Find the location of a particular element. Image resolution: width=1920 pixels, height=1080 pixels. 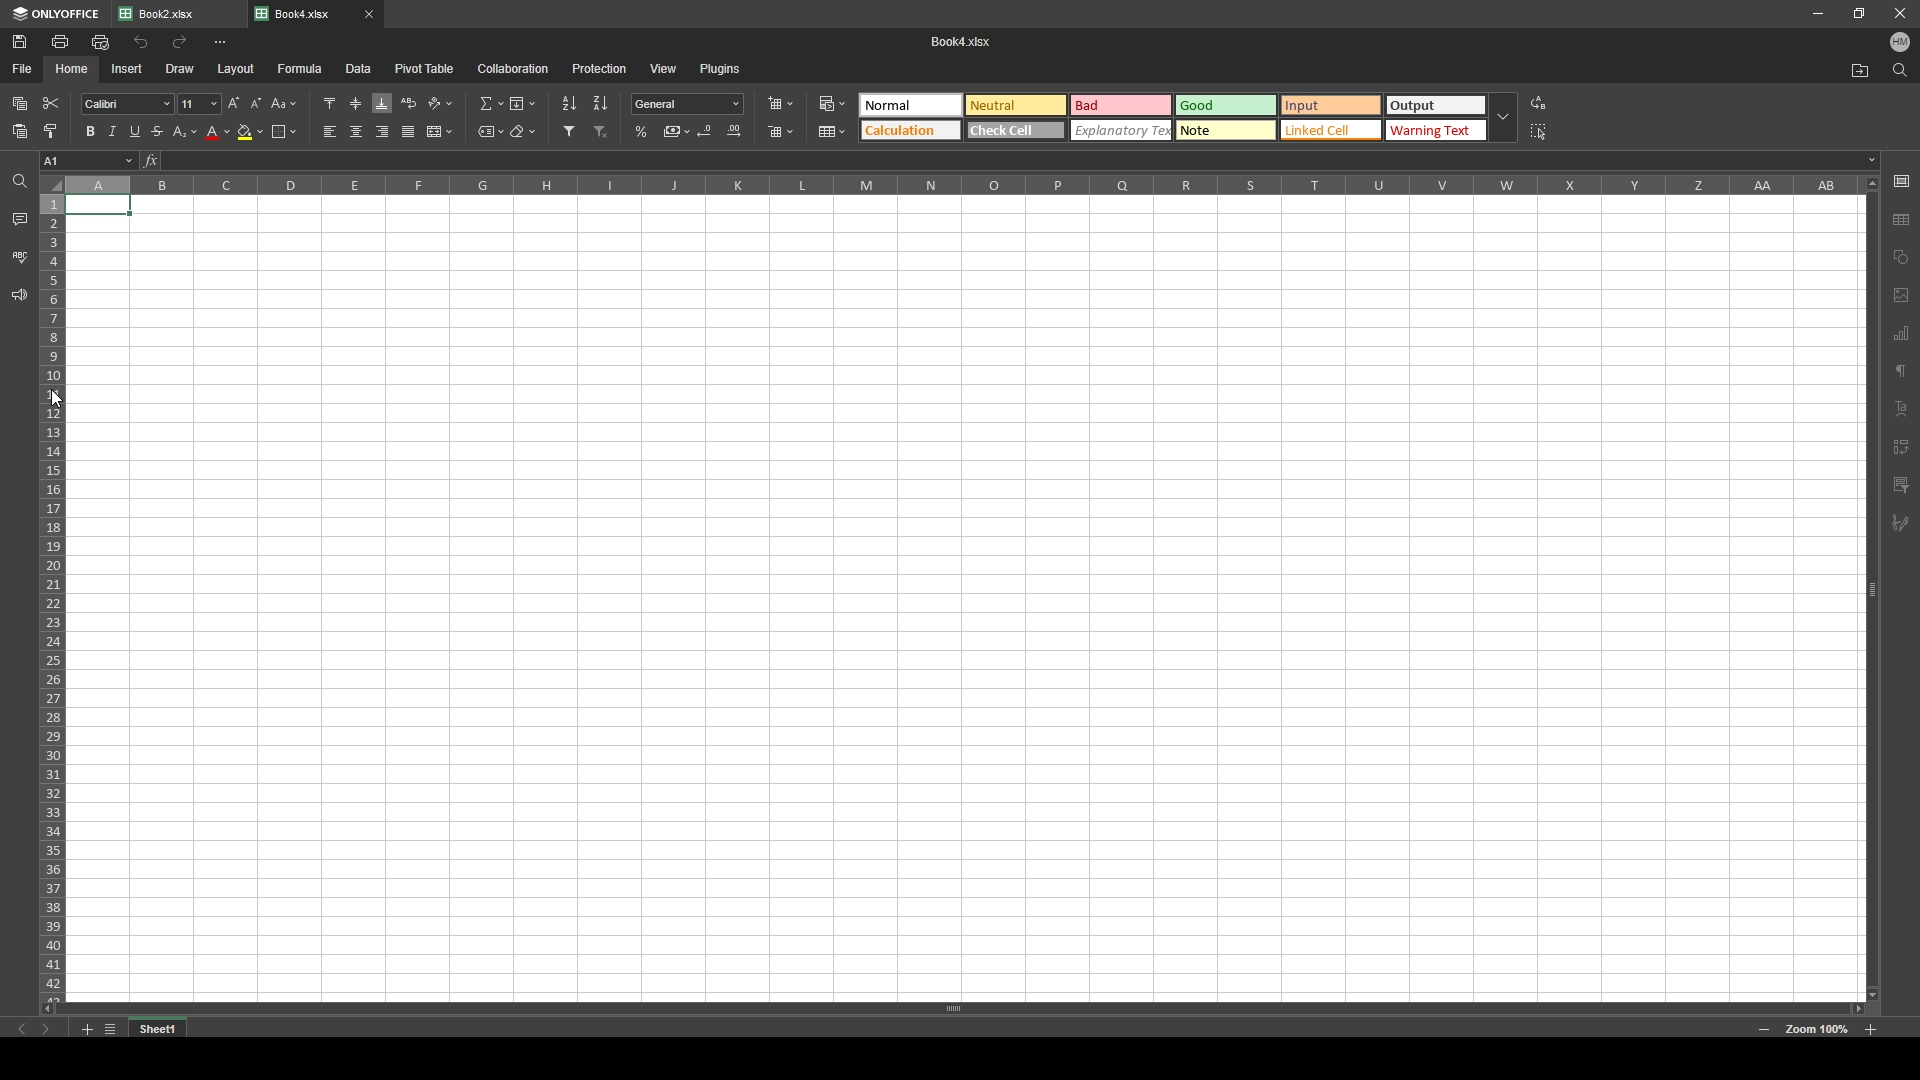

subscript is located at coordinates (185, 131).